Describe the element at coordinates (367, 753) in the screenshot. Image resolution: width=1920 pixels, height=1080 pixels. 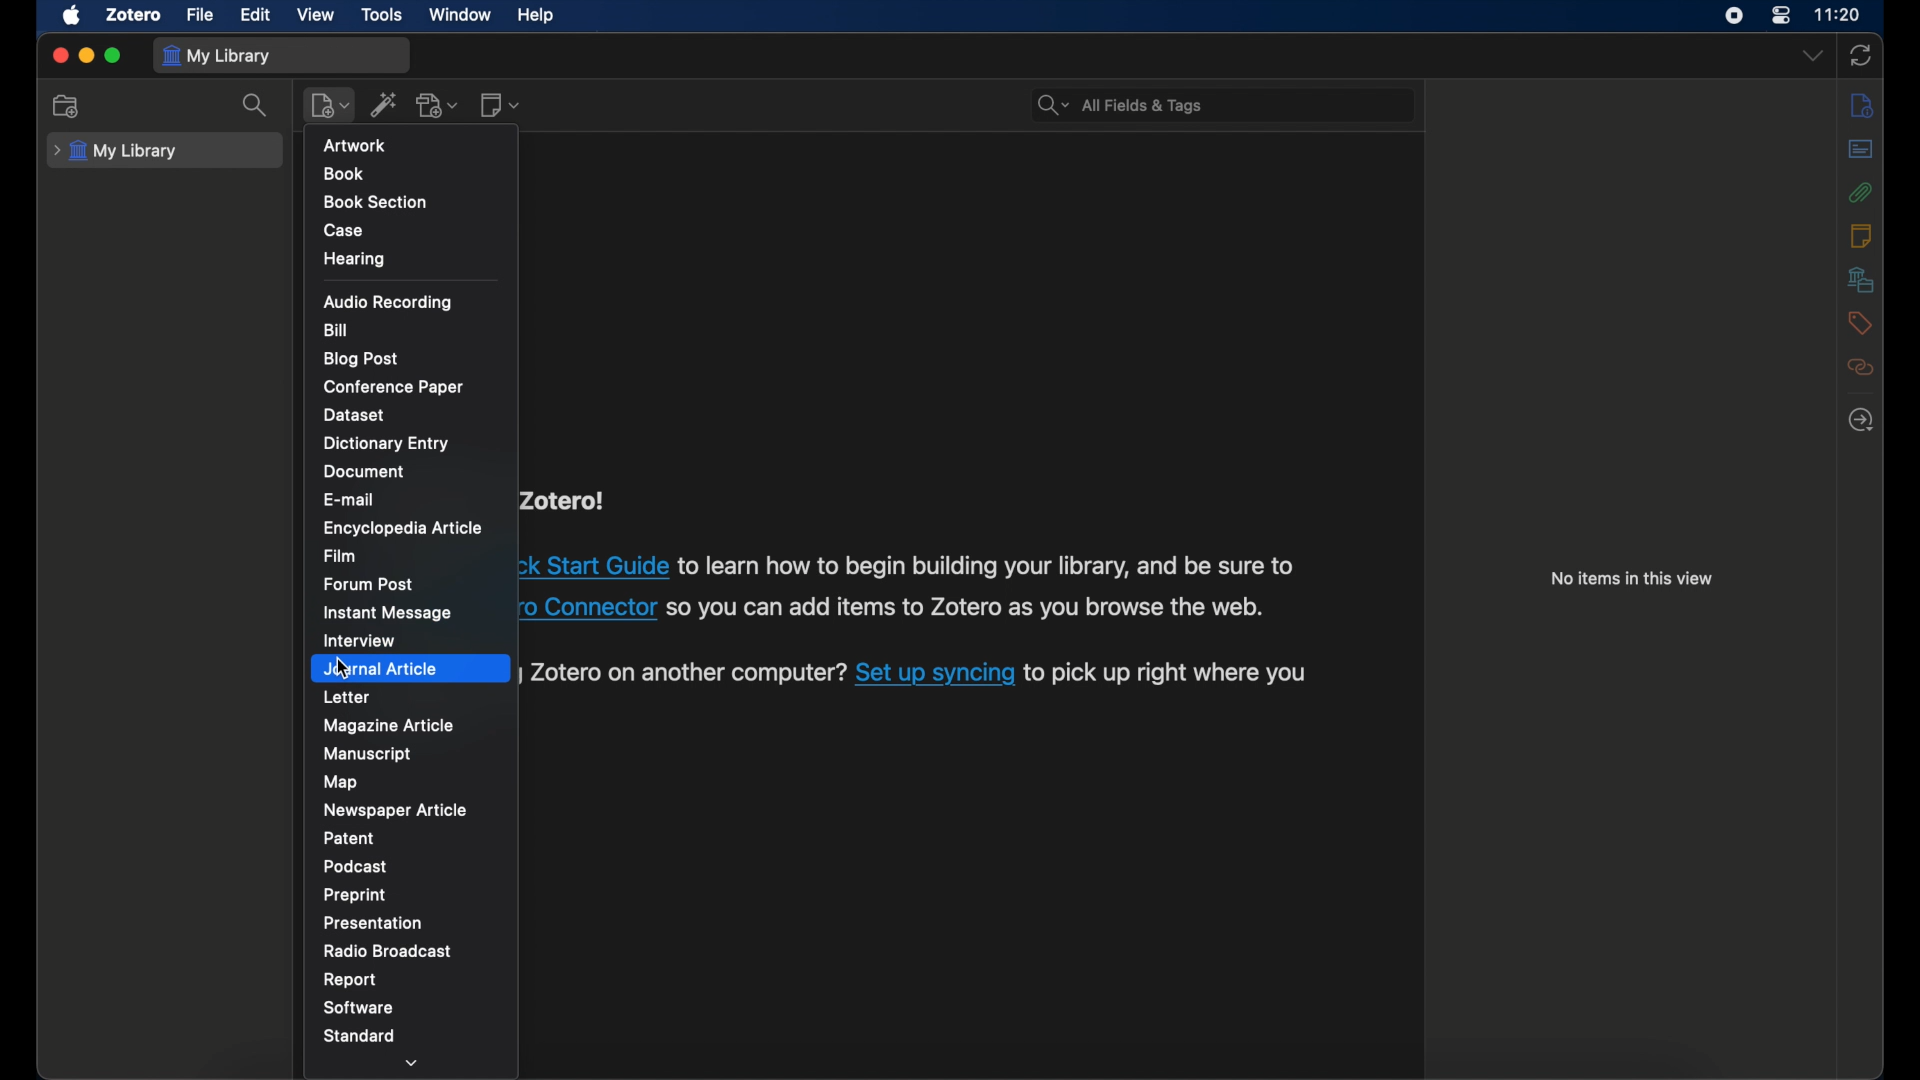
I see `manuscript` at that location.